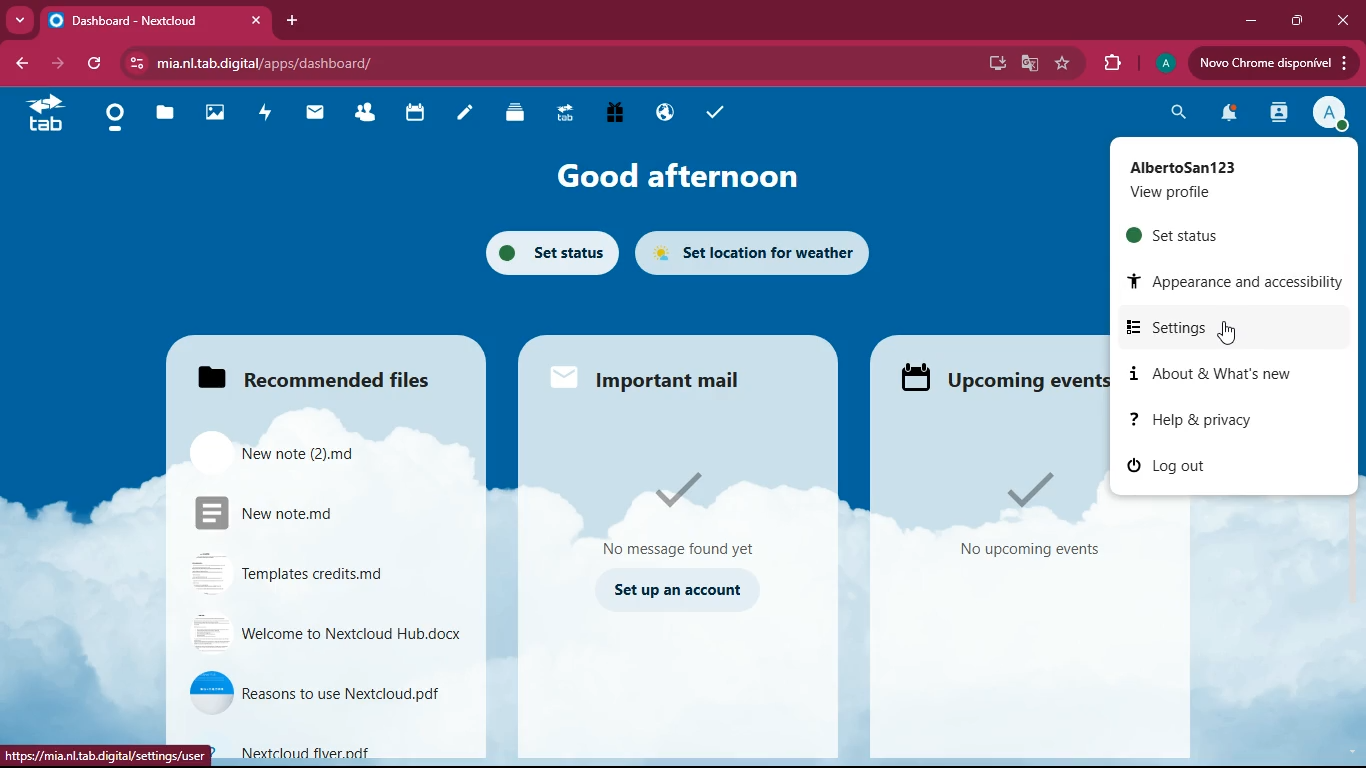 The height and width of the screenshot is (768, 1366). Describe the element at coordinates (20, 19) in the screenshot. I see `more` at that location.